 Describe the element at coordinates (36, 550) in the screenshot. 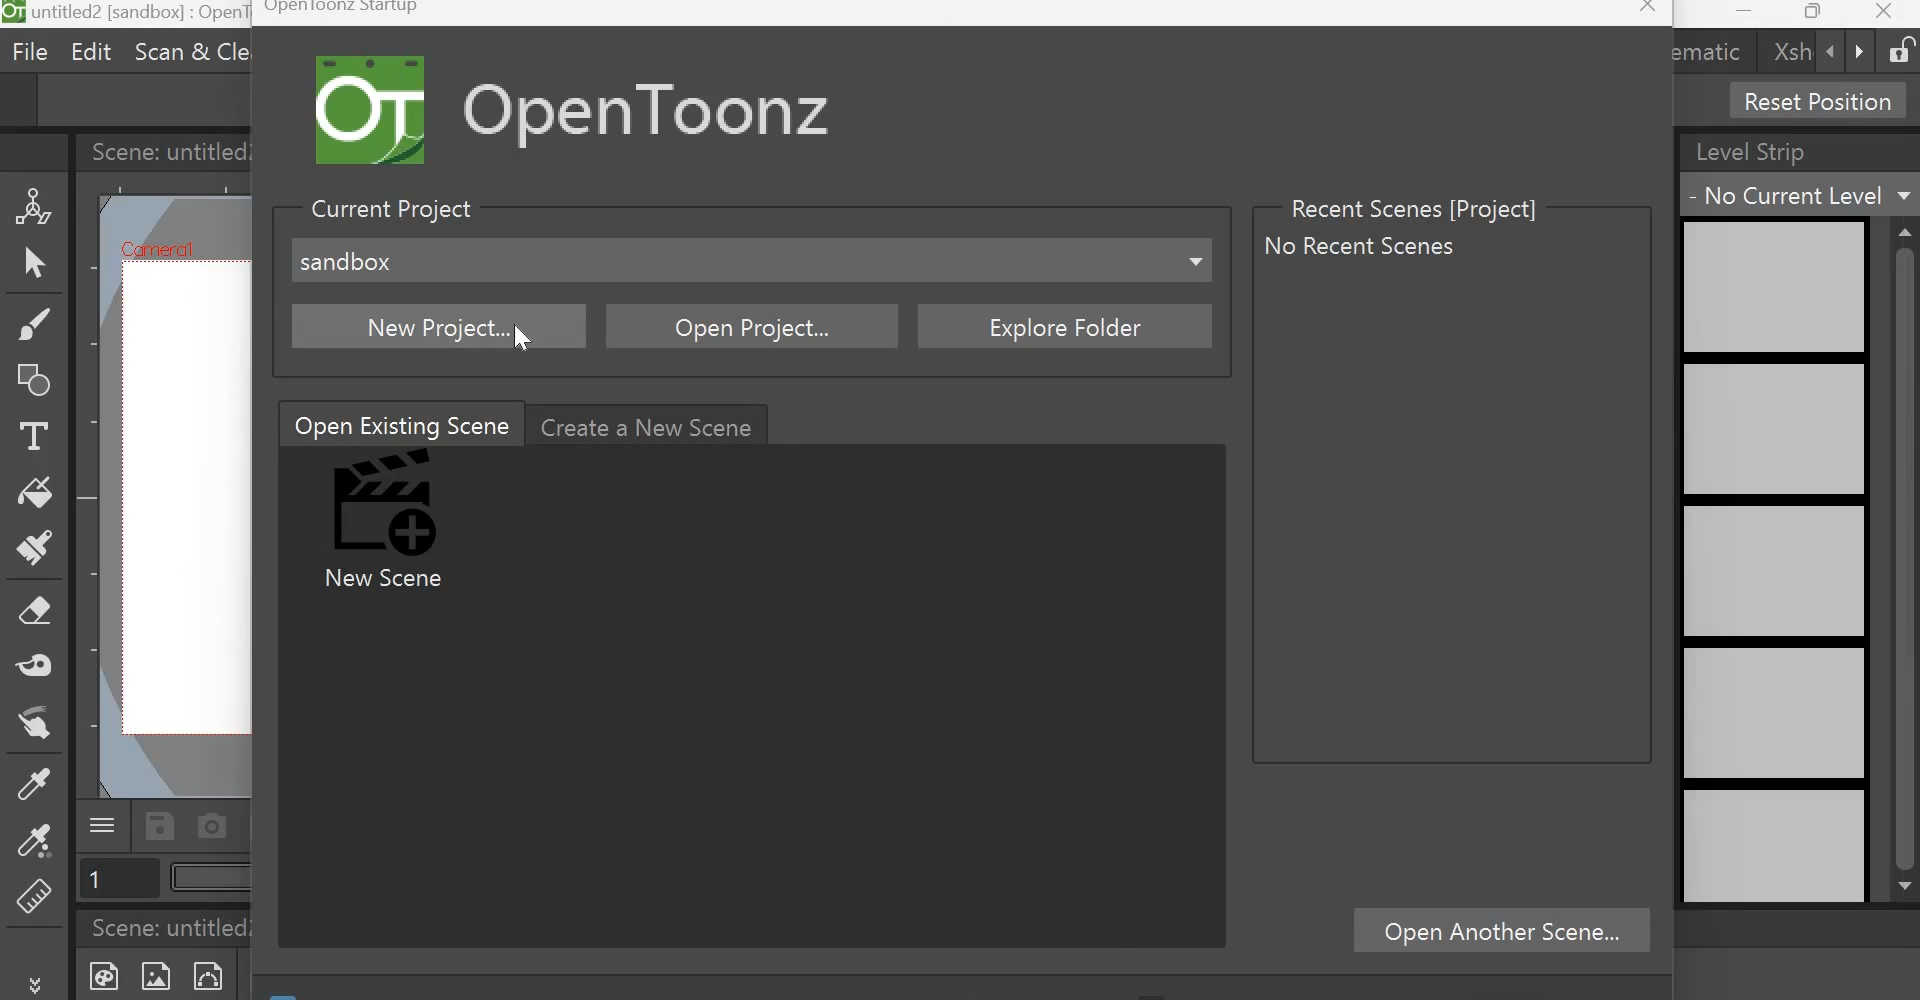

I see `Paint brush tool` at that location.